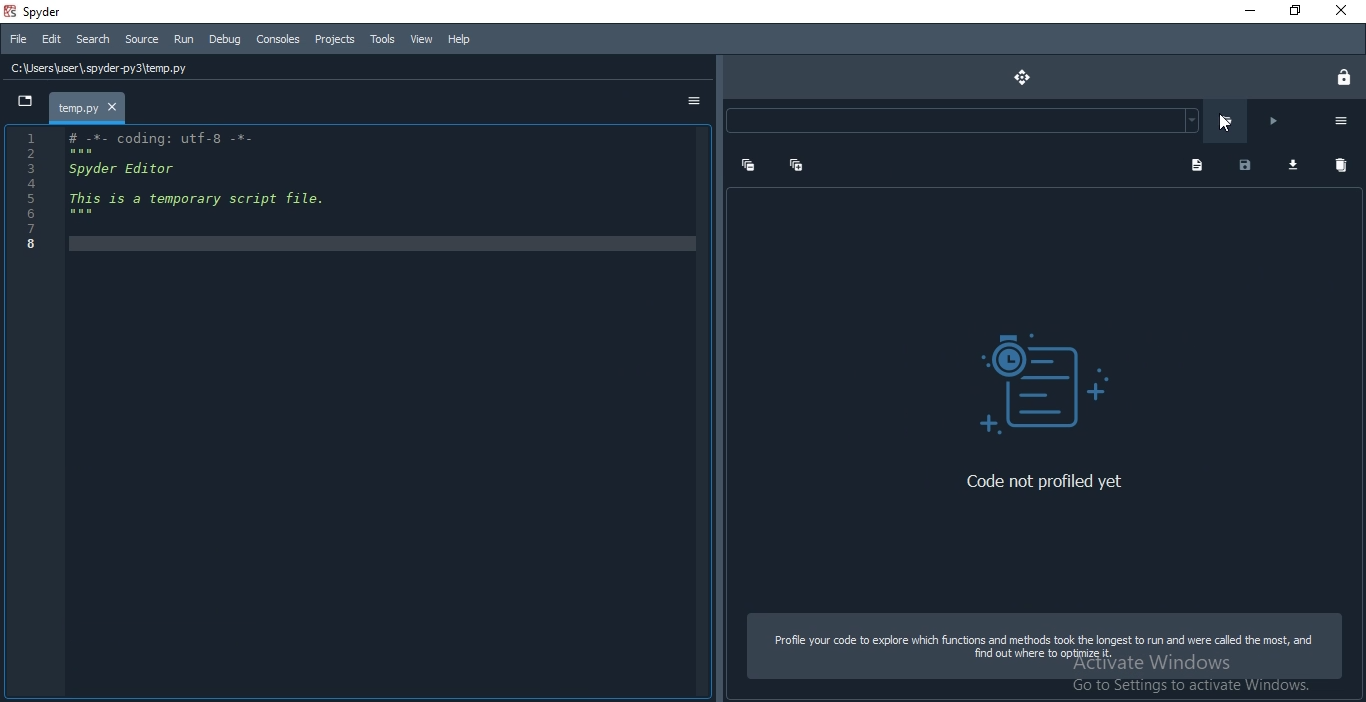  What do you see at coordinates (17, 39) in the screenshot?
I see `File ` at bounding box center [17, 39].